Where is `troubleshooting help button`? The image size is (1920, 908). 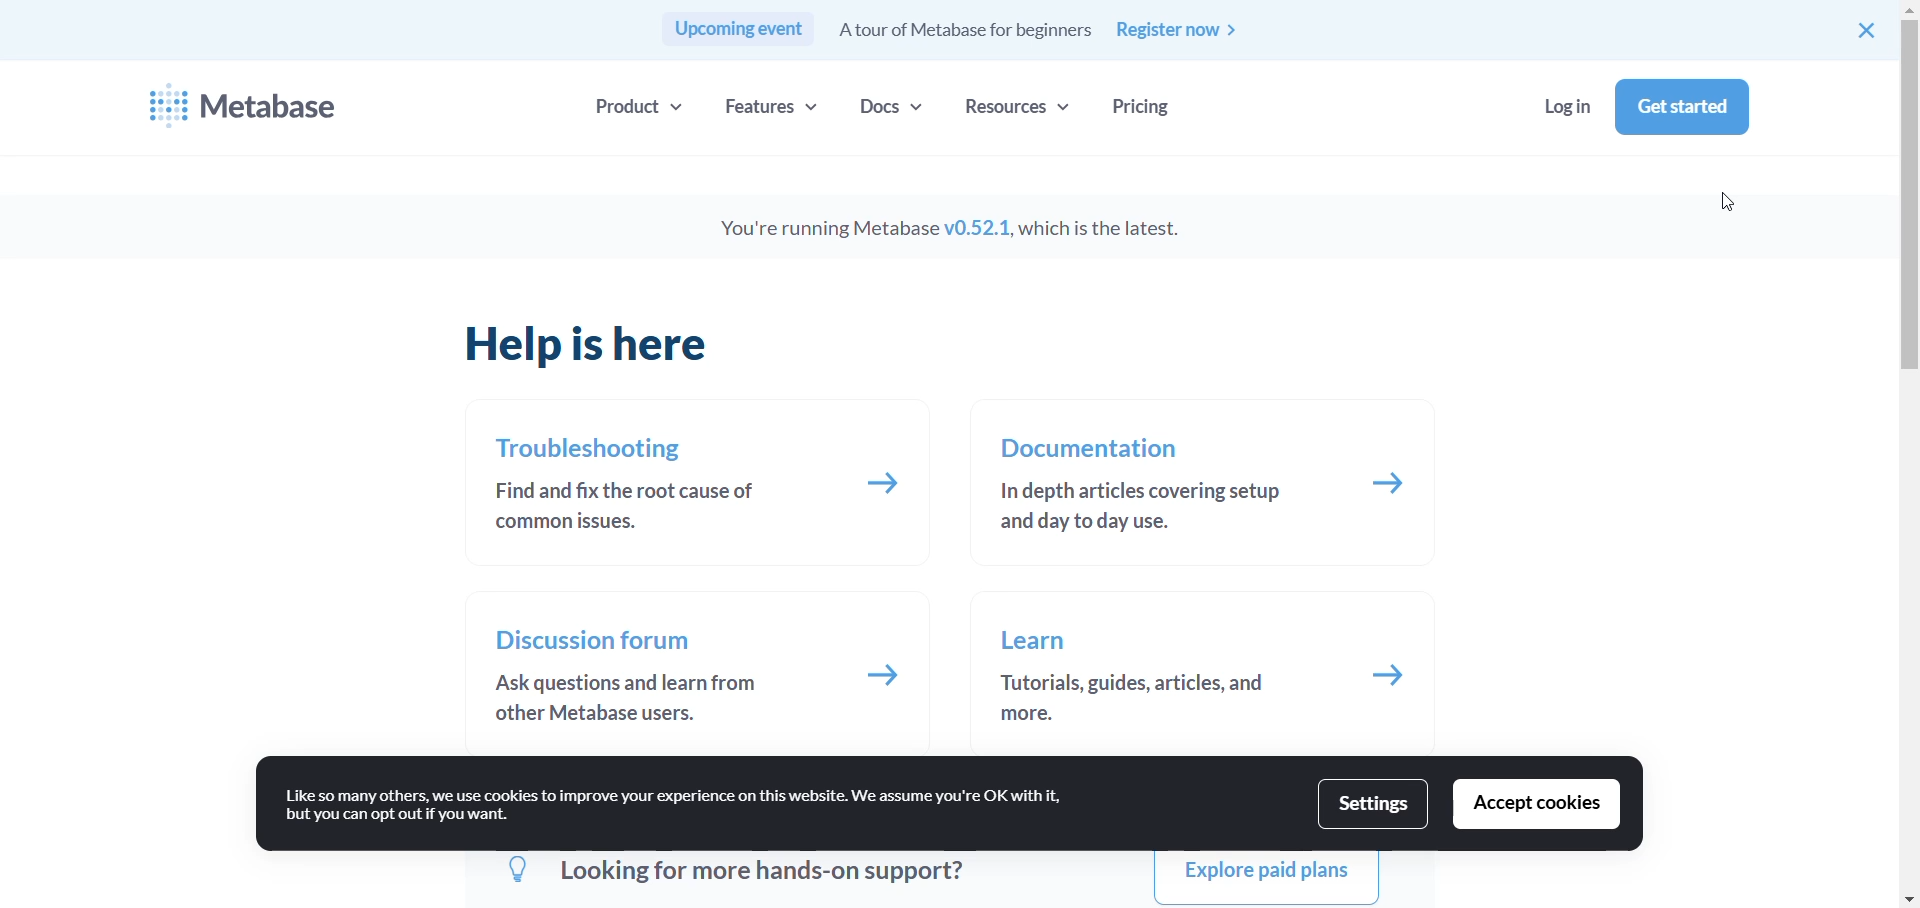 troubleshooting help button is located at coordinates (886, 487).